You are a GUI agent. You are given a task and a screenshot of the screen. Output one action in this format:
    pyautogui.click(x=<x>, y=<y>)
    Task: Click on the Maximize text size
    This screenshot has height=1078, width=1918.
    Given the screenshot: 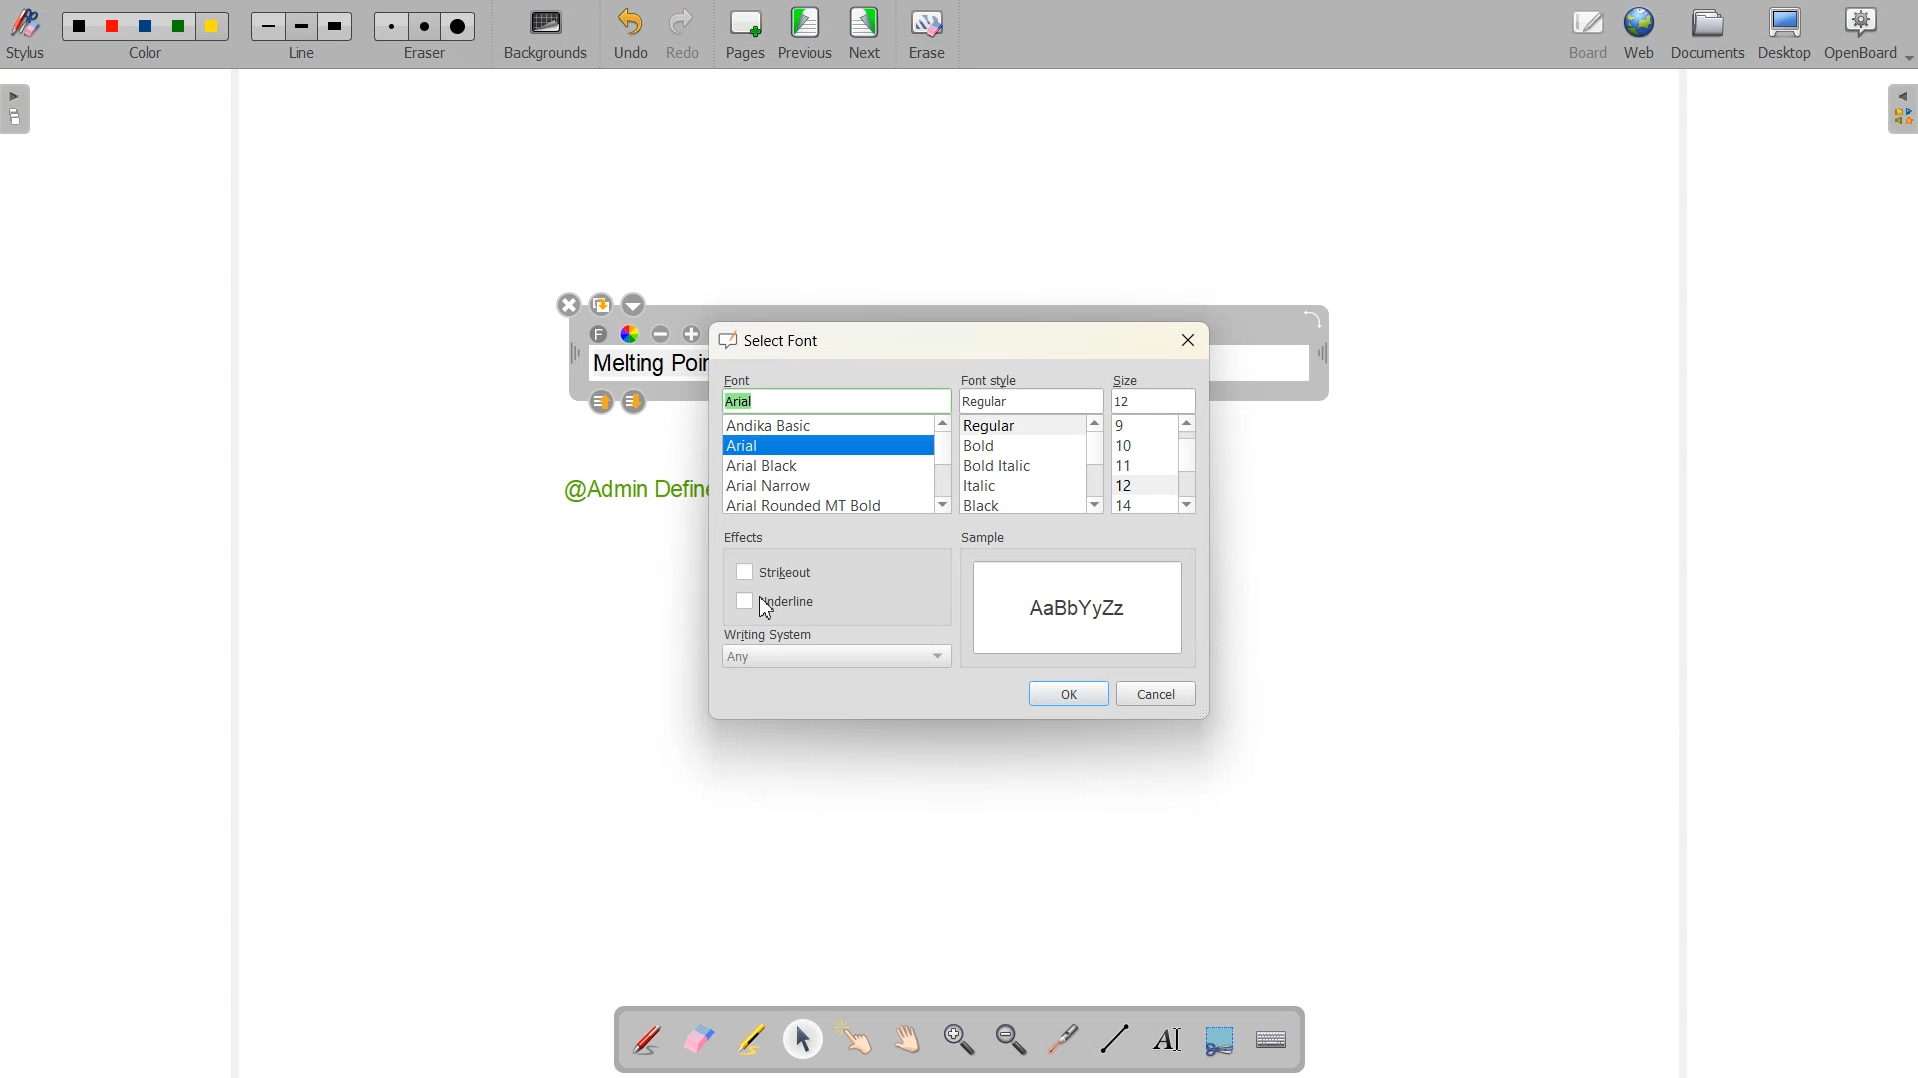 What is the action you would take?
    pyautogui.click(x=691, y=335)
    